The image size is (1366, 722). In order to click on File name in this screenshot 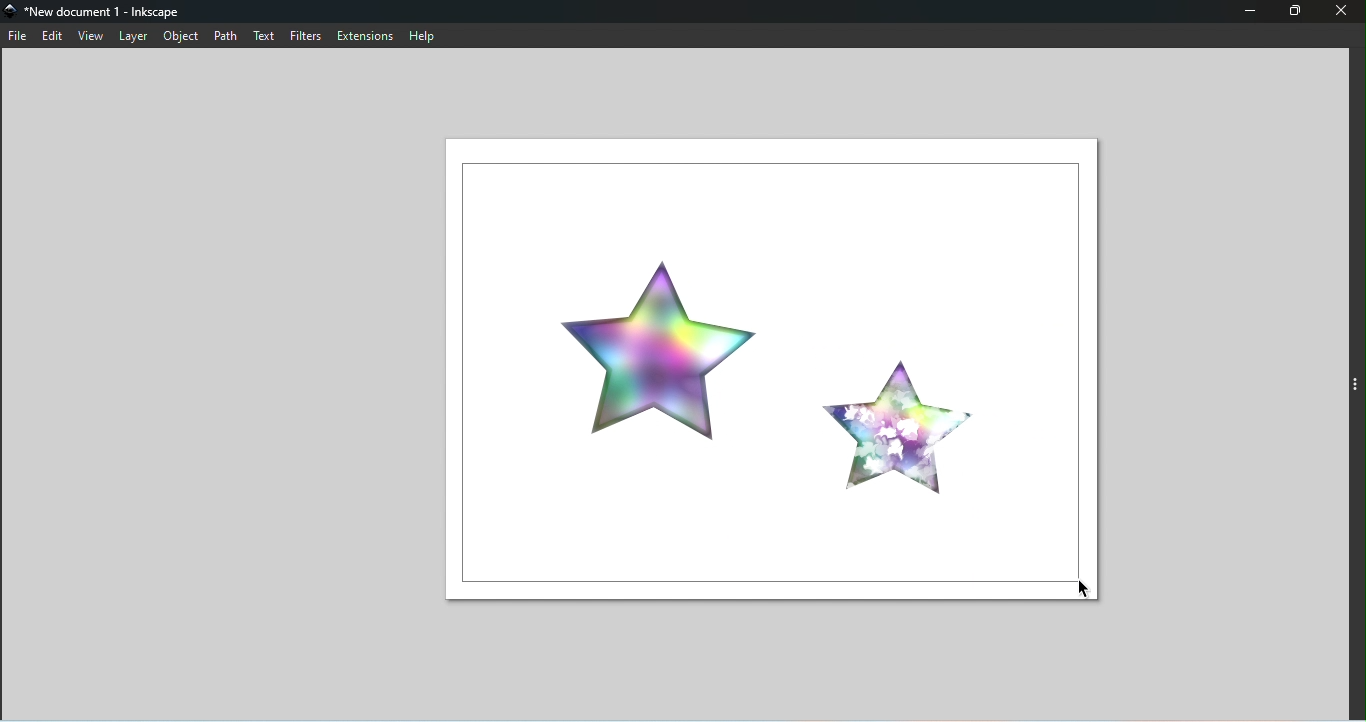, I will do `click(103, 12)`.